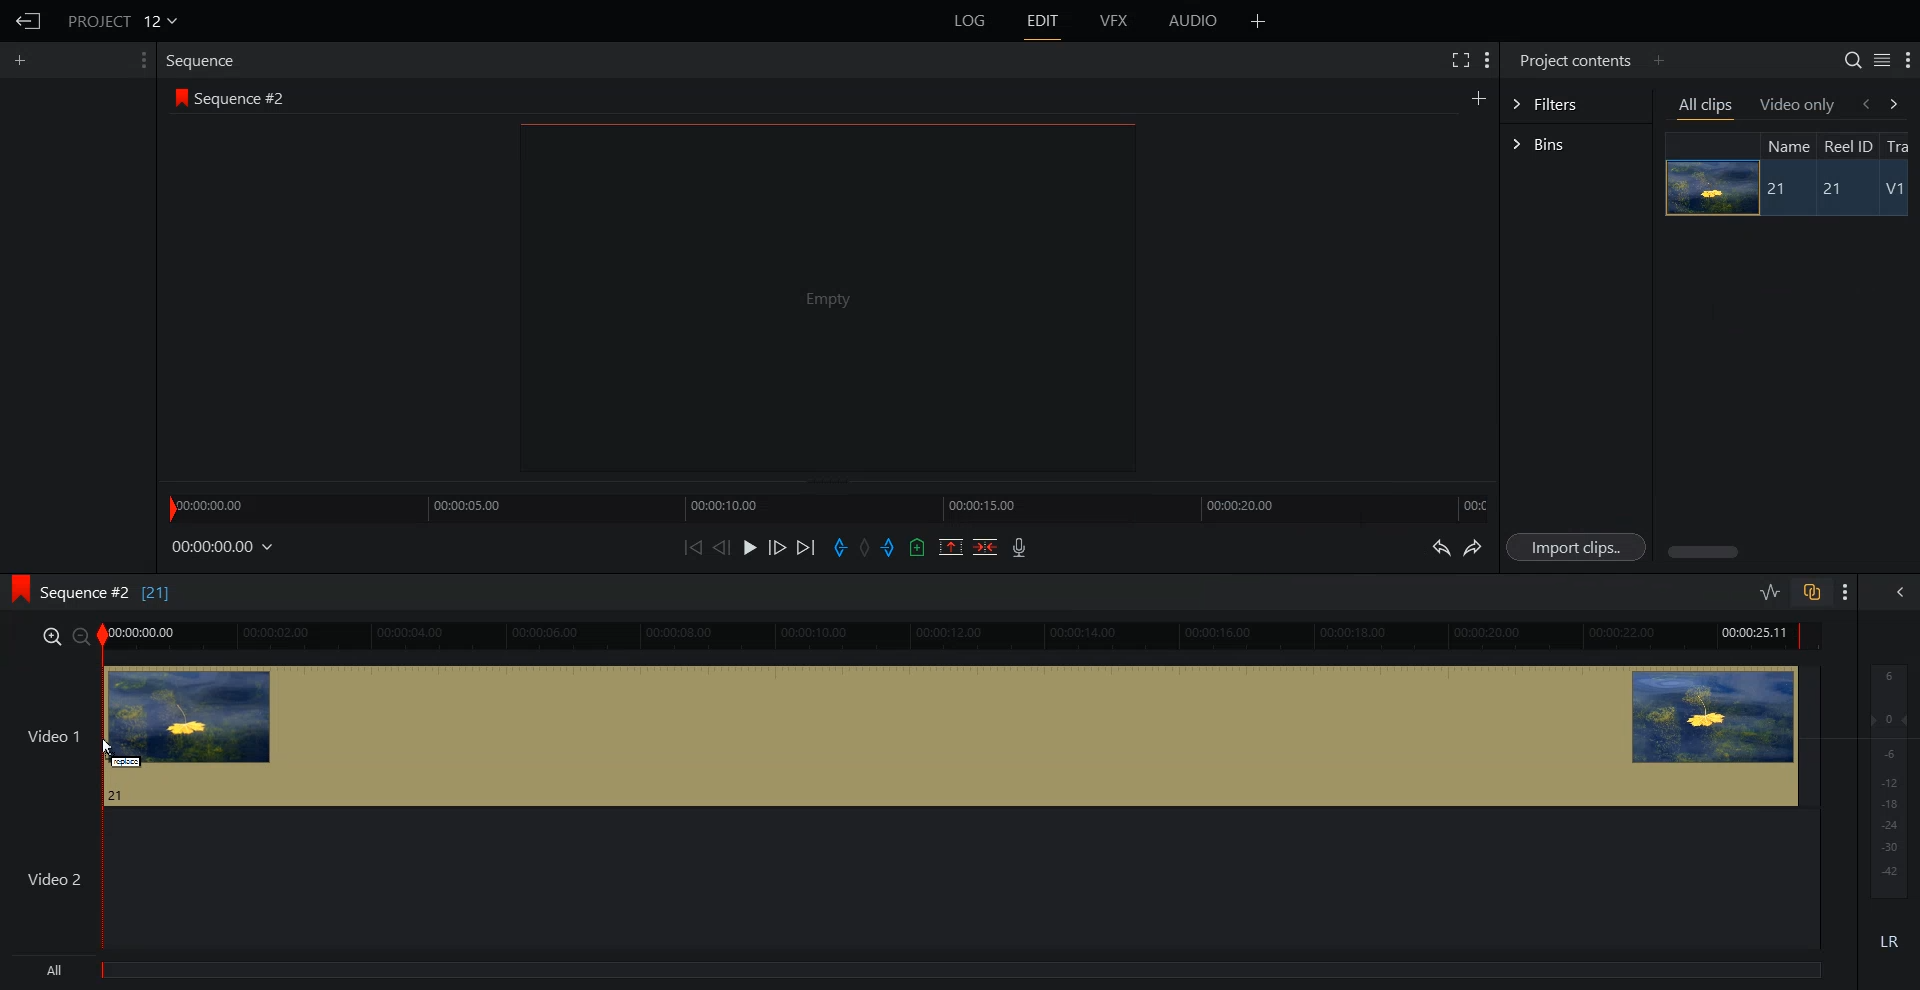 The image size is (1920, 990). What do you see at coordinates (107, 594) in the screenshot?
I see `Sequence #2 [21]` at bounding box center [107, 594].